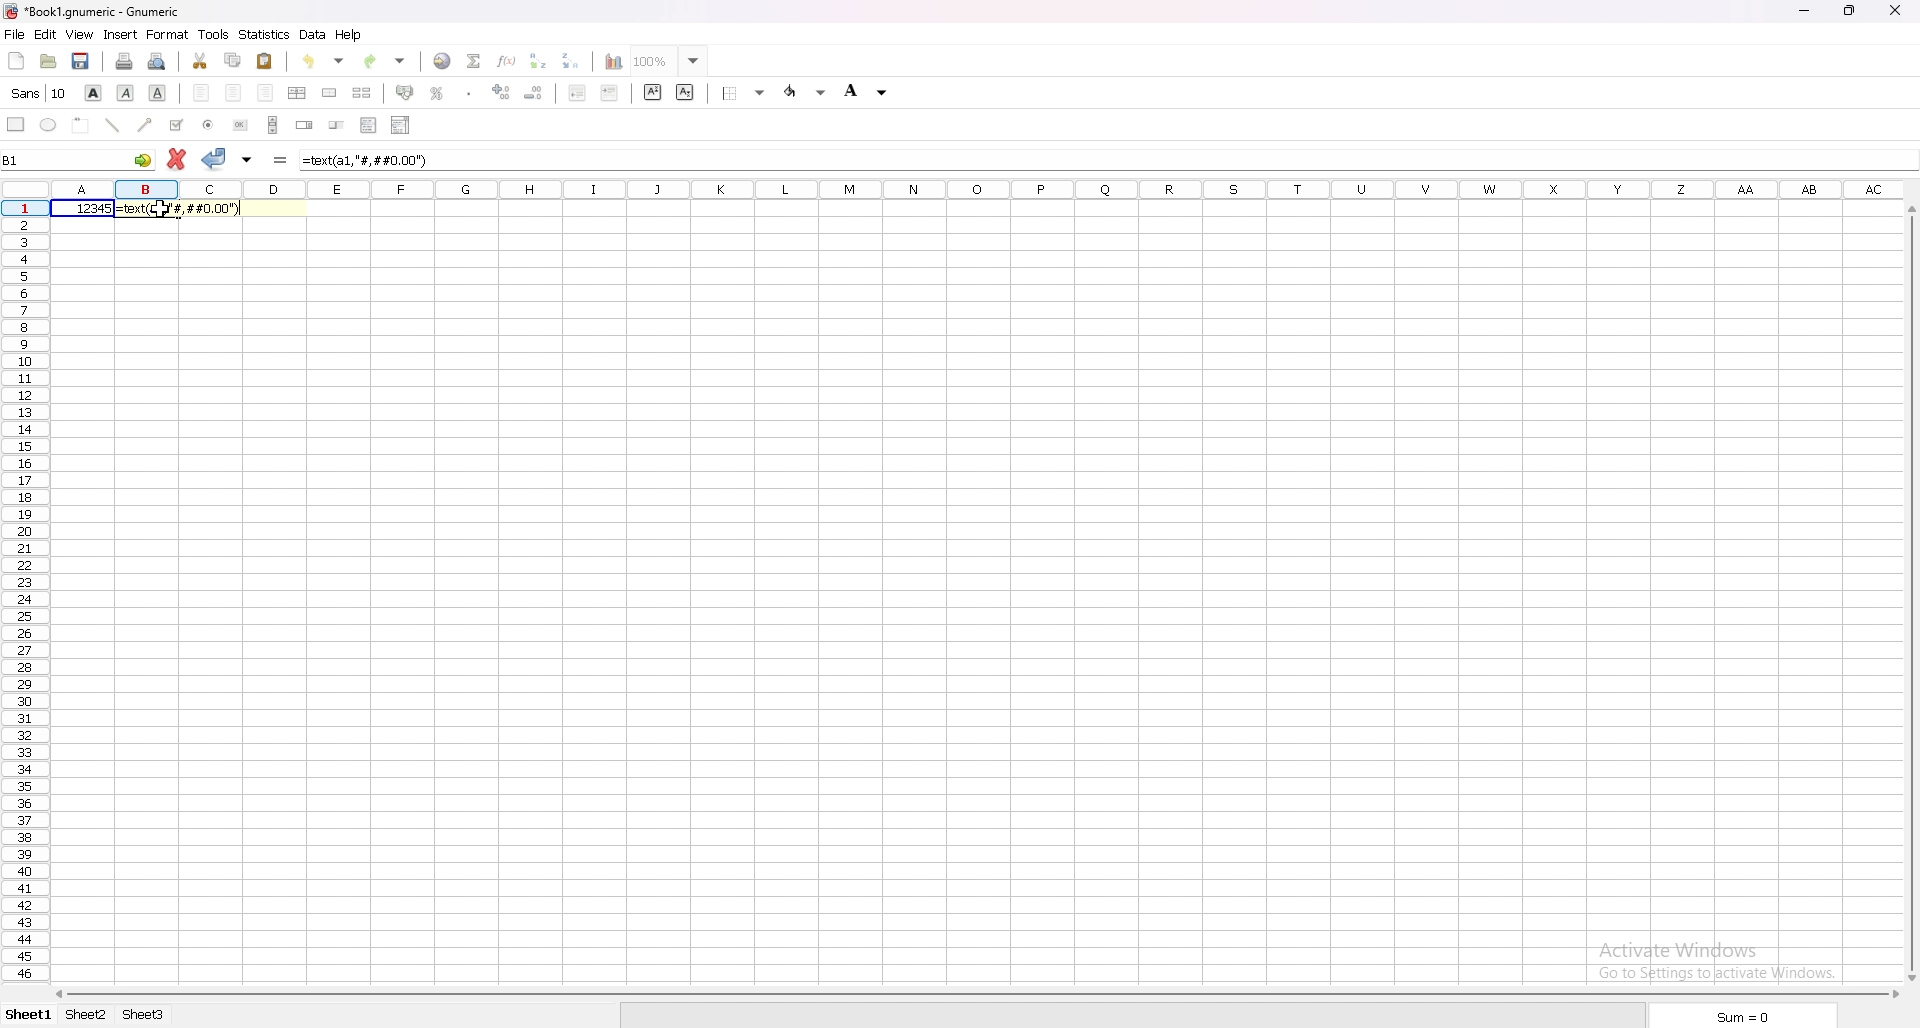 This screenshot has height=1028, width=1920. Describe the element at coordinates (112, 125) in the screenshot. I see `line` at that location.